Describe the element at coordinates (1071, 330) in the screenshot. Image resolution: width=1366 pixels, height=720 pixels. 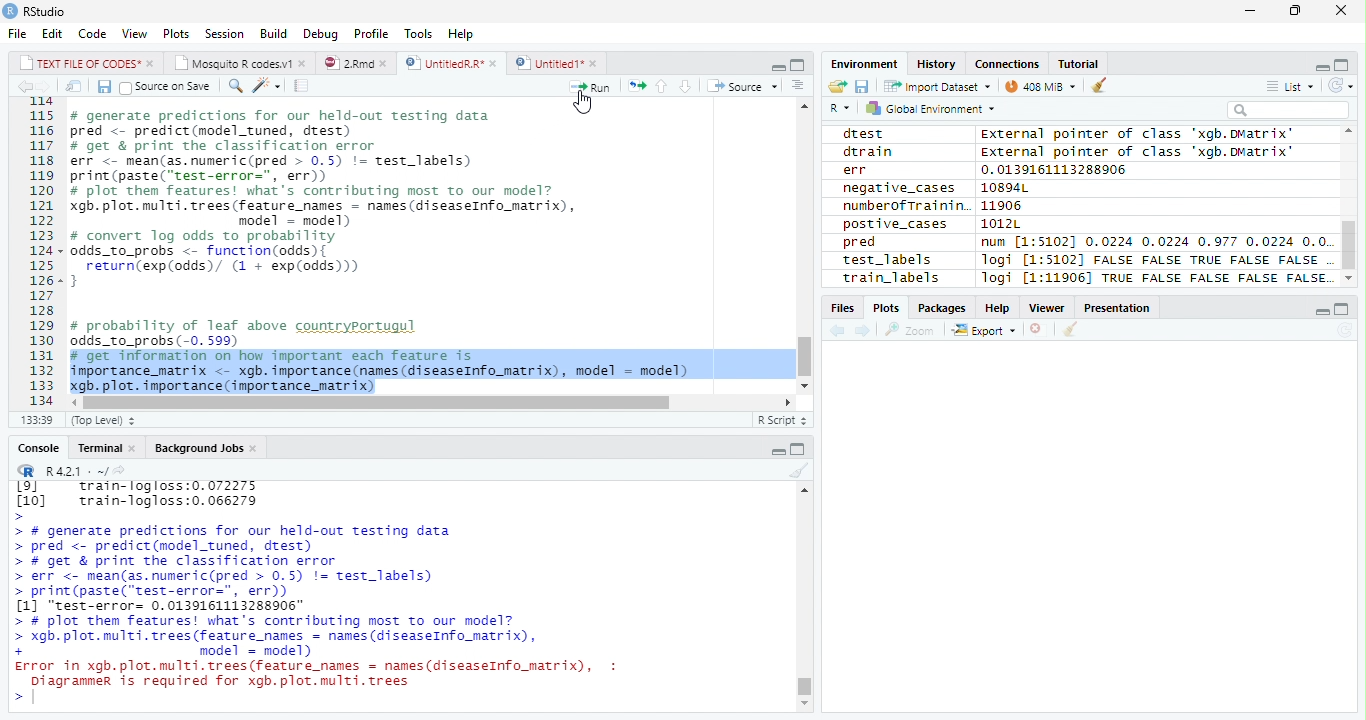
I see `Clean` at that location.